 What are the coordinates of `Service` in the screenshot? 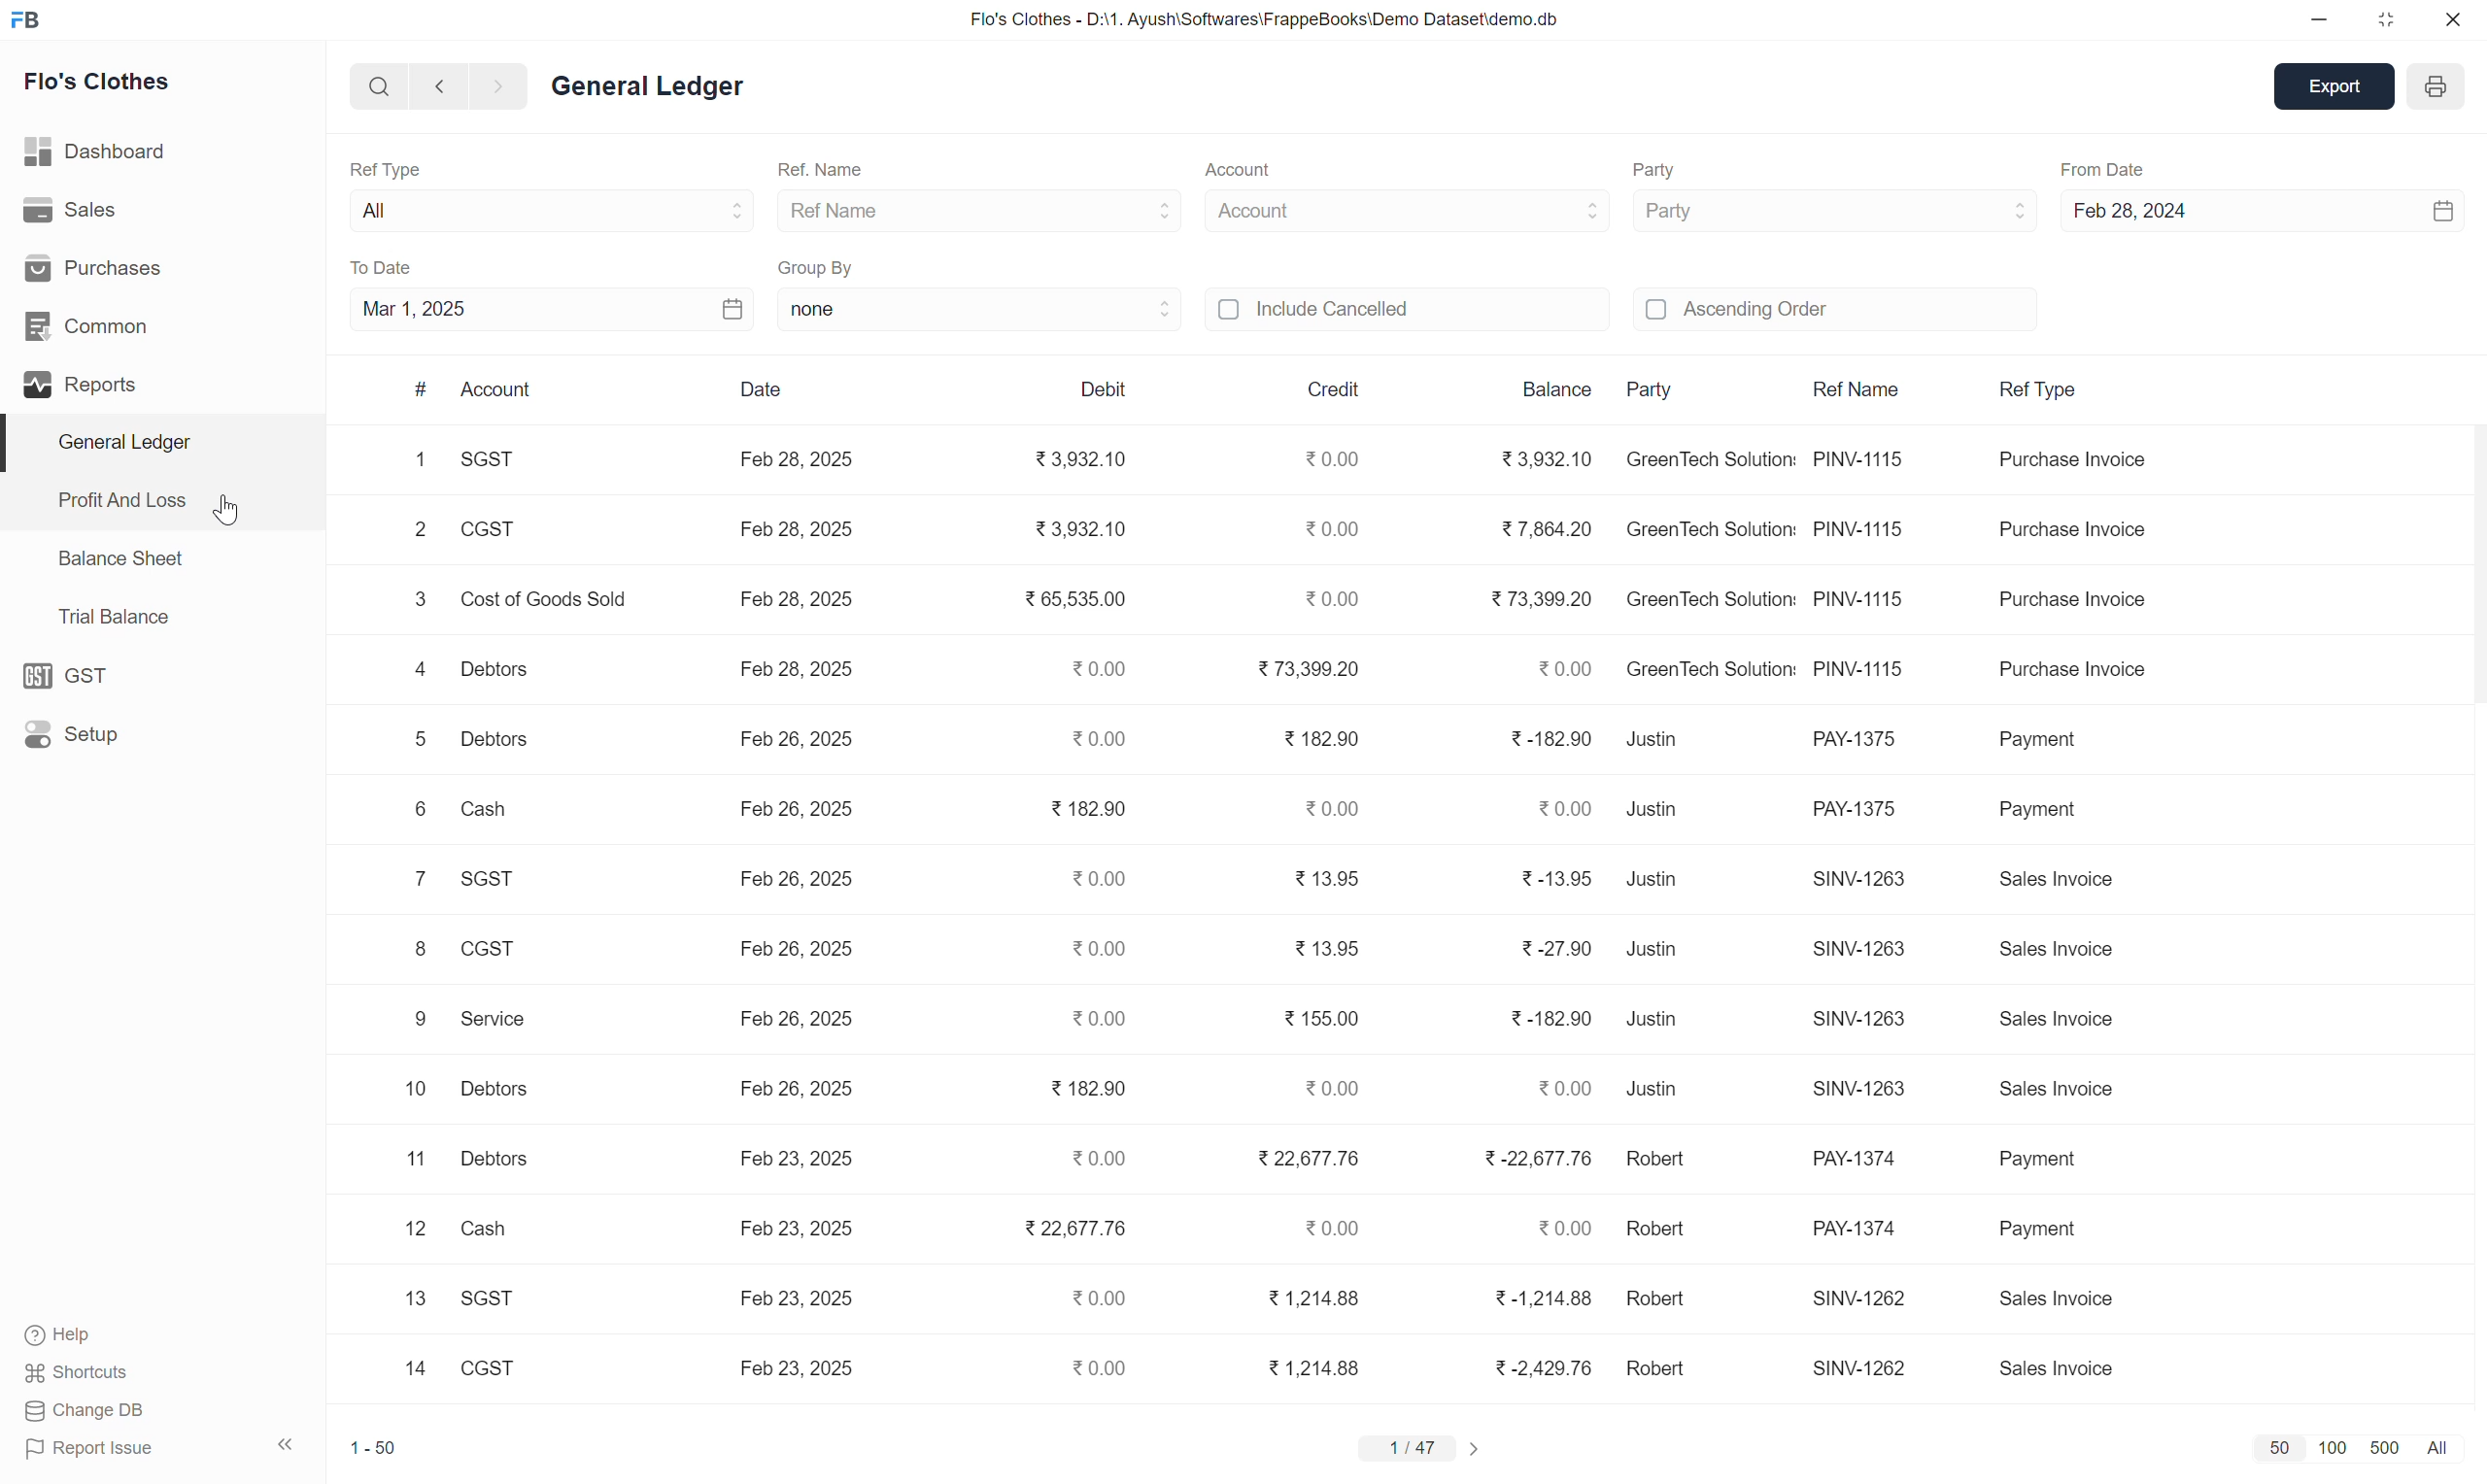 It's located at (505, 1025).